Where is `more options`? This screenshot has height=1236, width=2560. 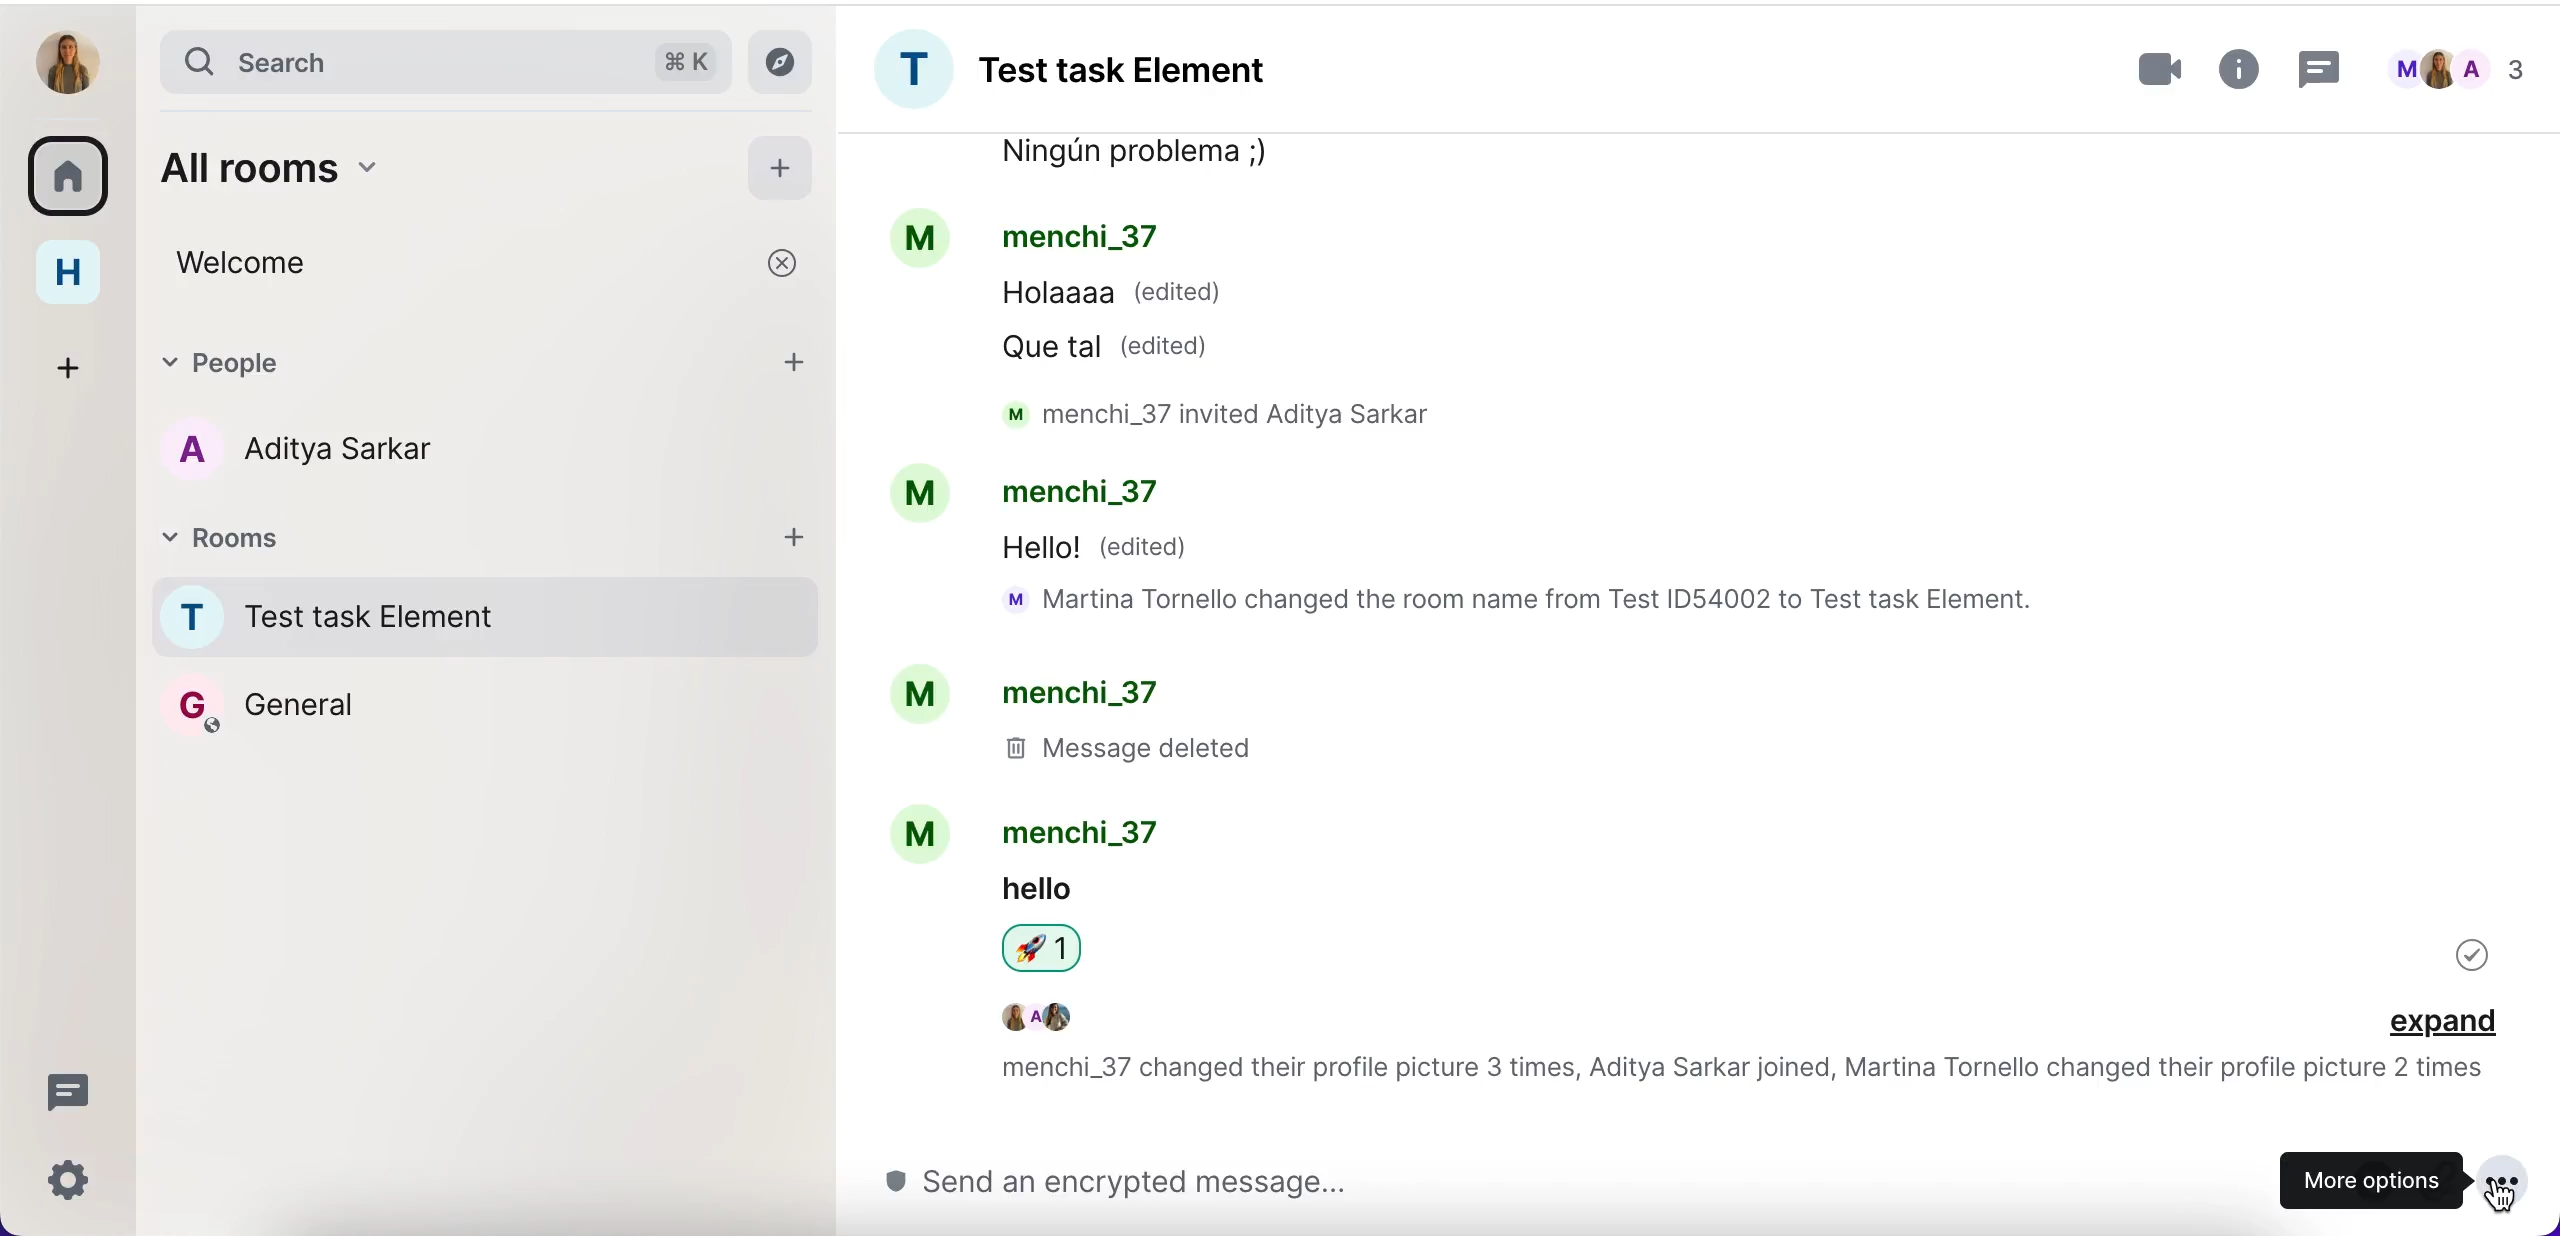
more options is located at coordinates (2504, 1179).